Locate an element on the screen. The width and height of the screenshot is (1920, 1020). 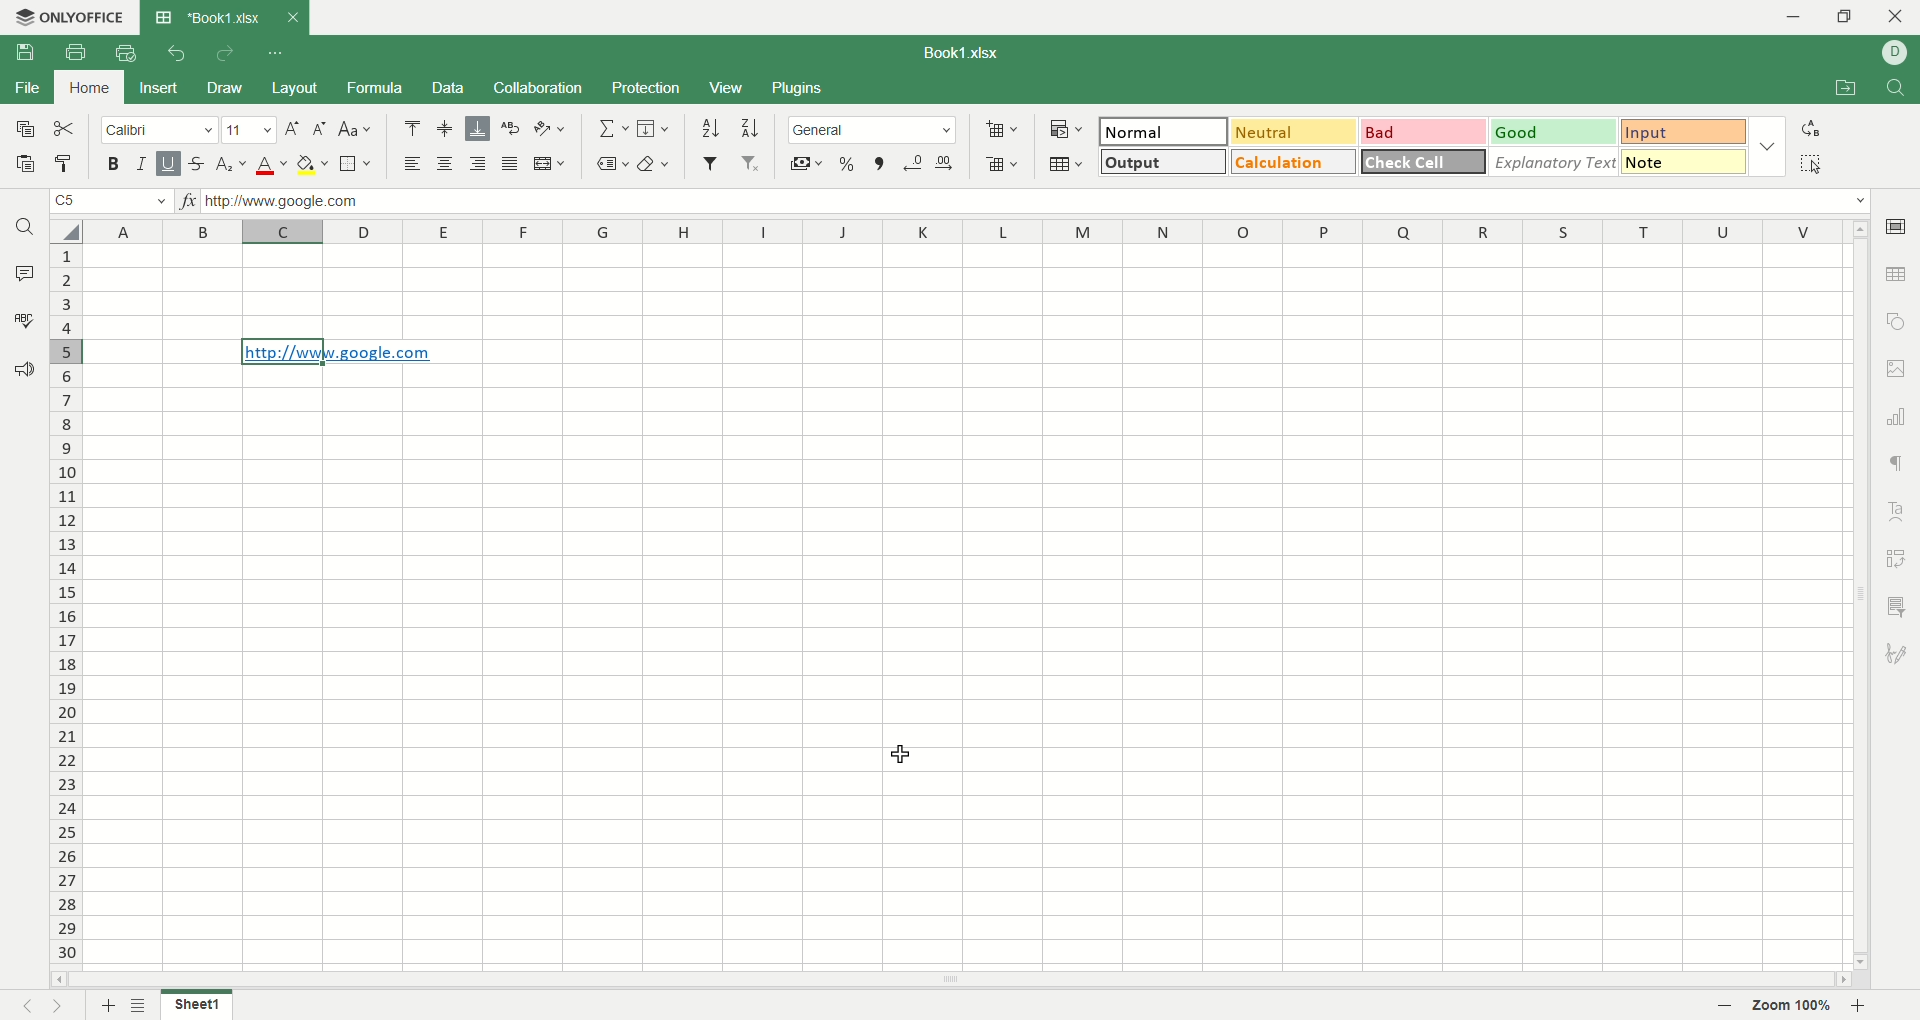
wrap text is located at coordinates (512, 128).